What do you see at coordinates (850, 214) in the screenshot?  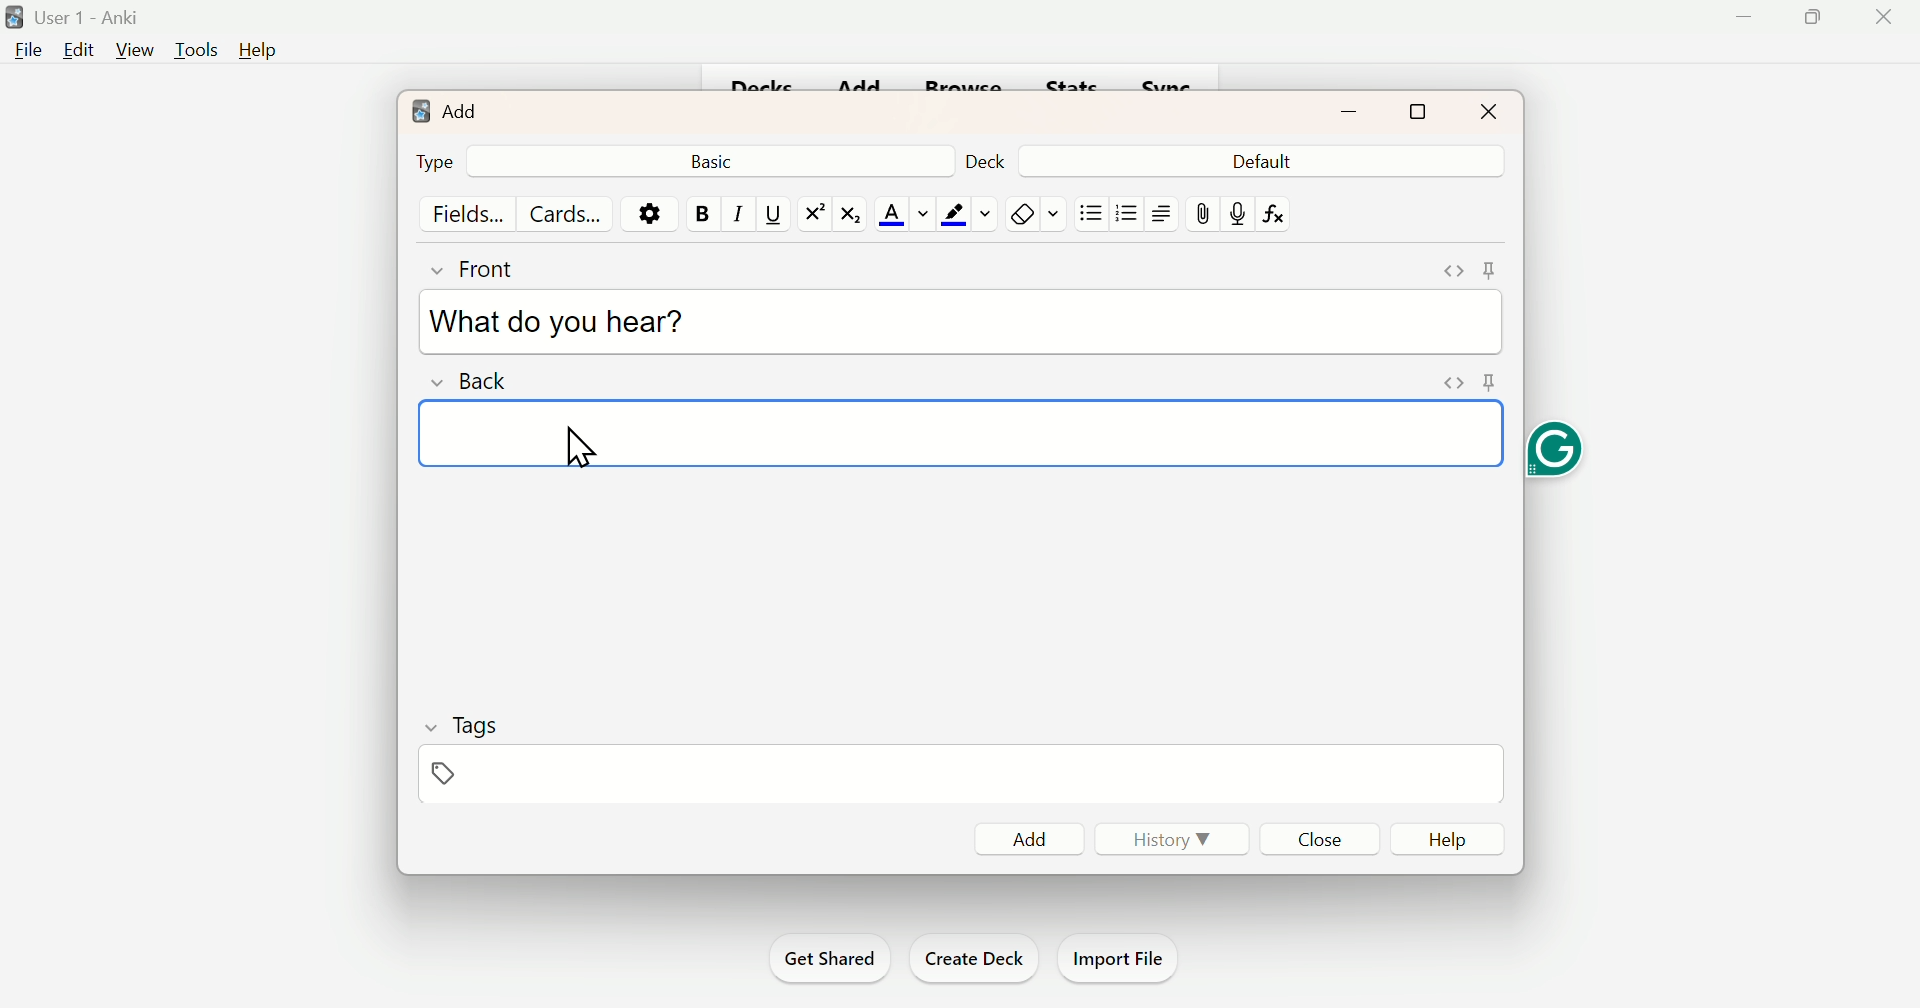 I see `Subscript` at bounding box center [850, 214].